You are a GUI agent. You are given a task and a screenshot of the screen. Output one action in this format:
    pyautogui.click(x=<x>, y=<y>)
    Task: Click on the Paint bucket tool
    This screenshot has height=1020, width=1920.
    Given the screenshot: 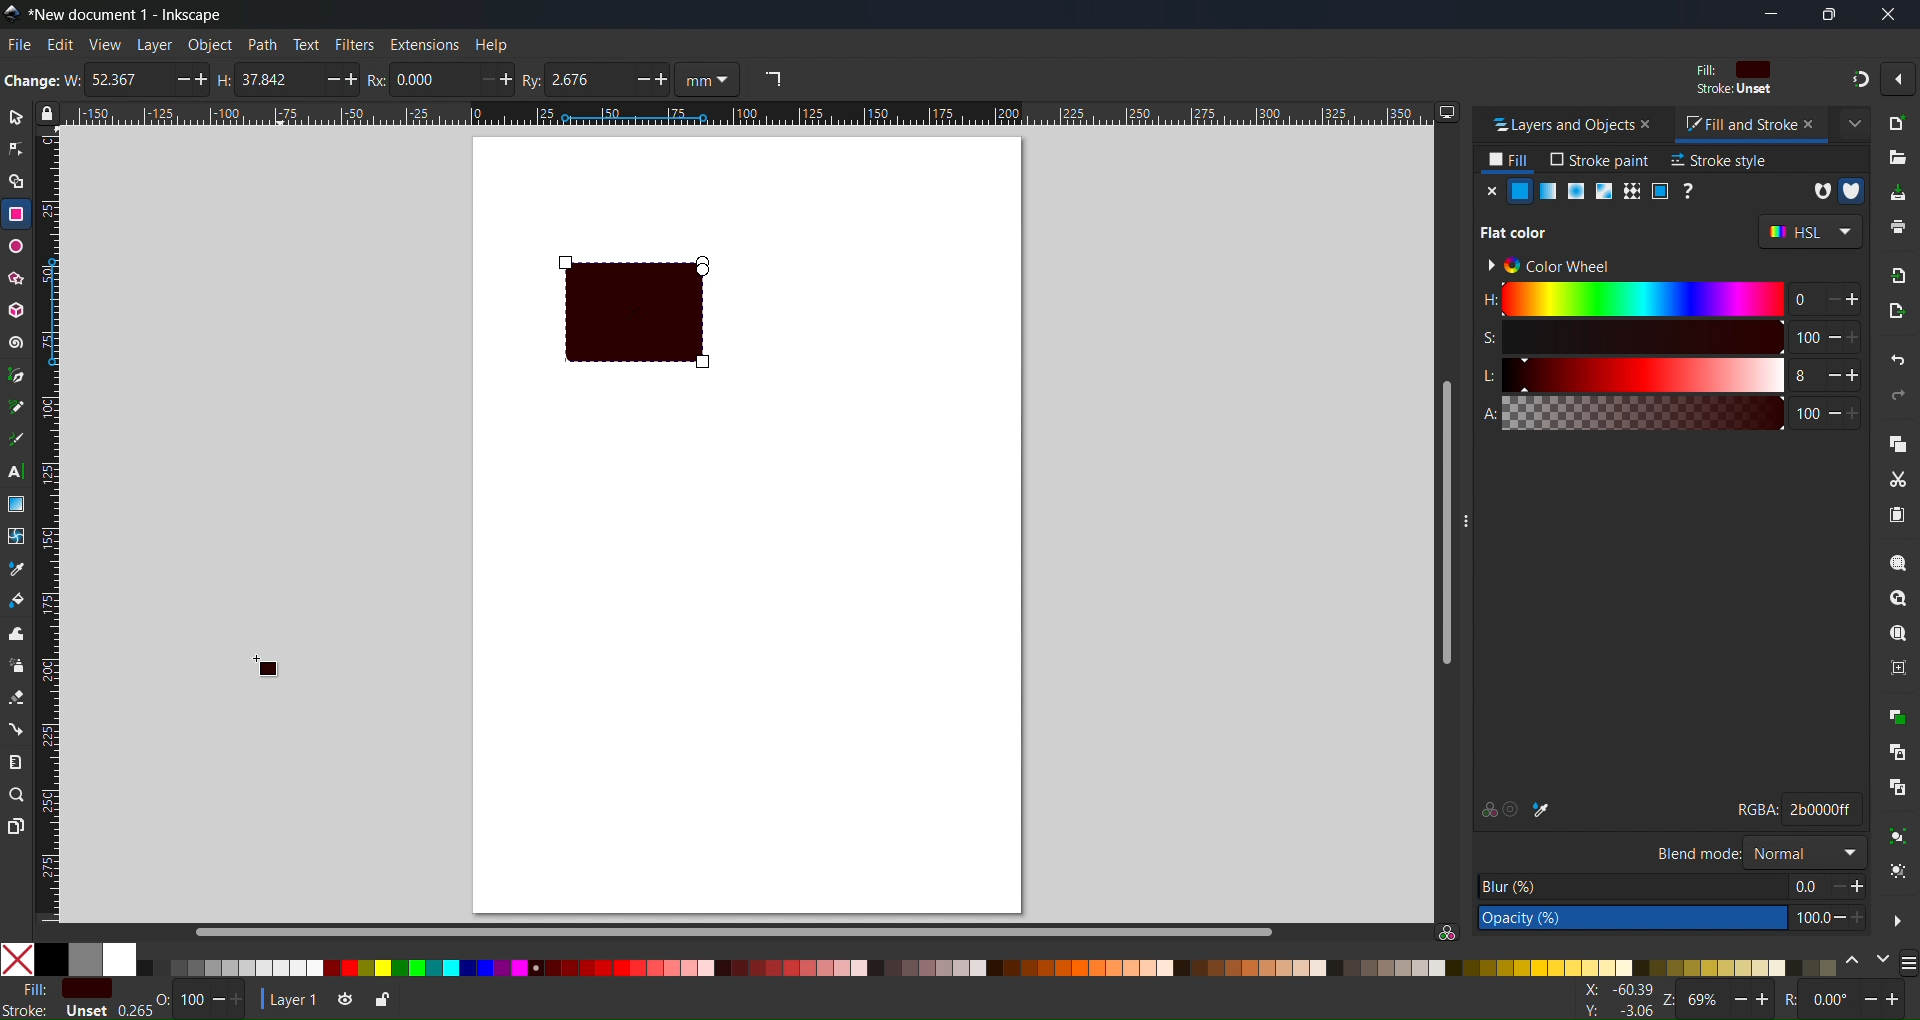 What is the action you would take?
    pyautogui.click(x=16, y=598)
    